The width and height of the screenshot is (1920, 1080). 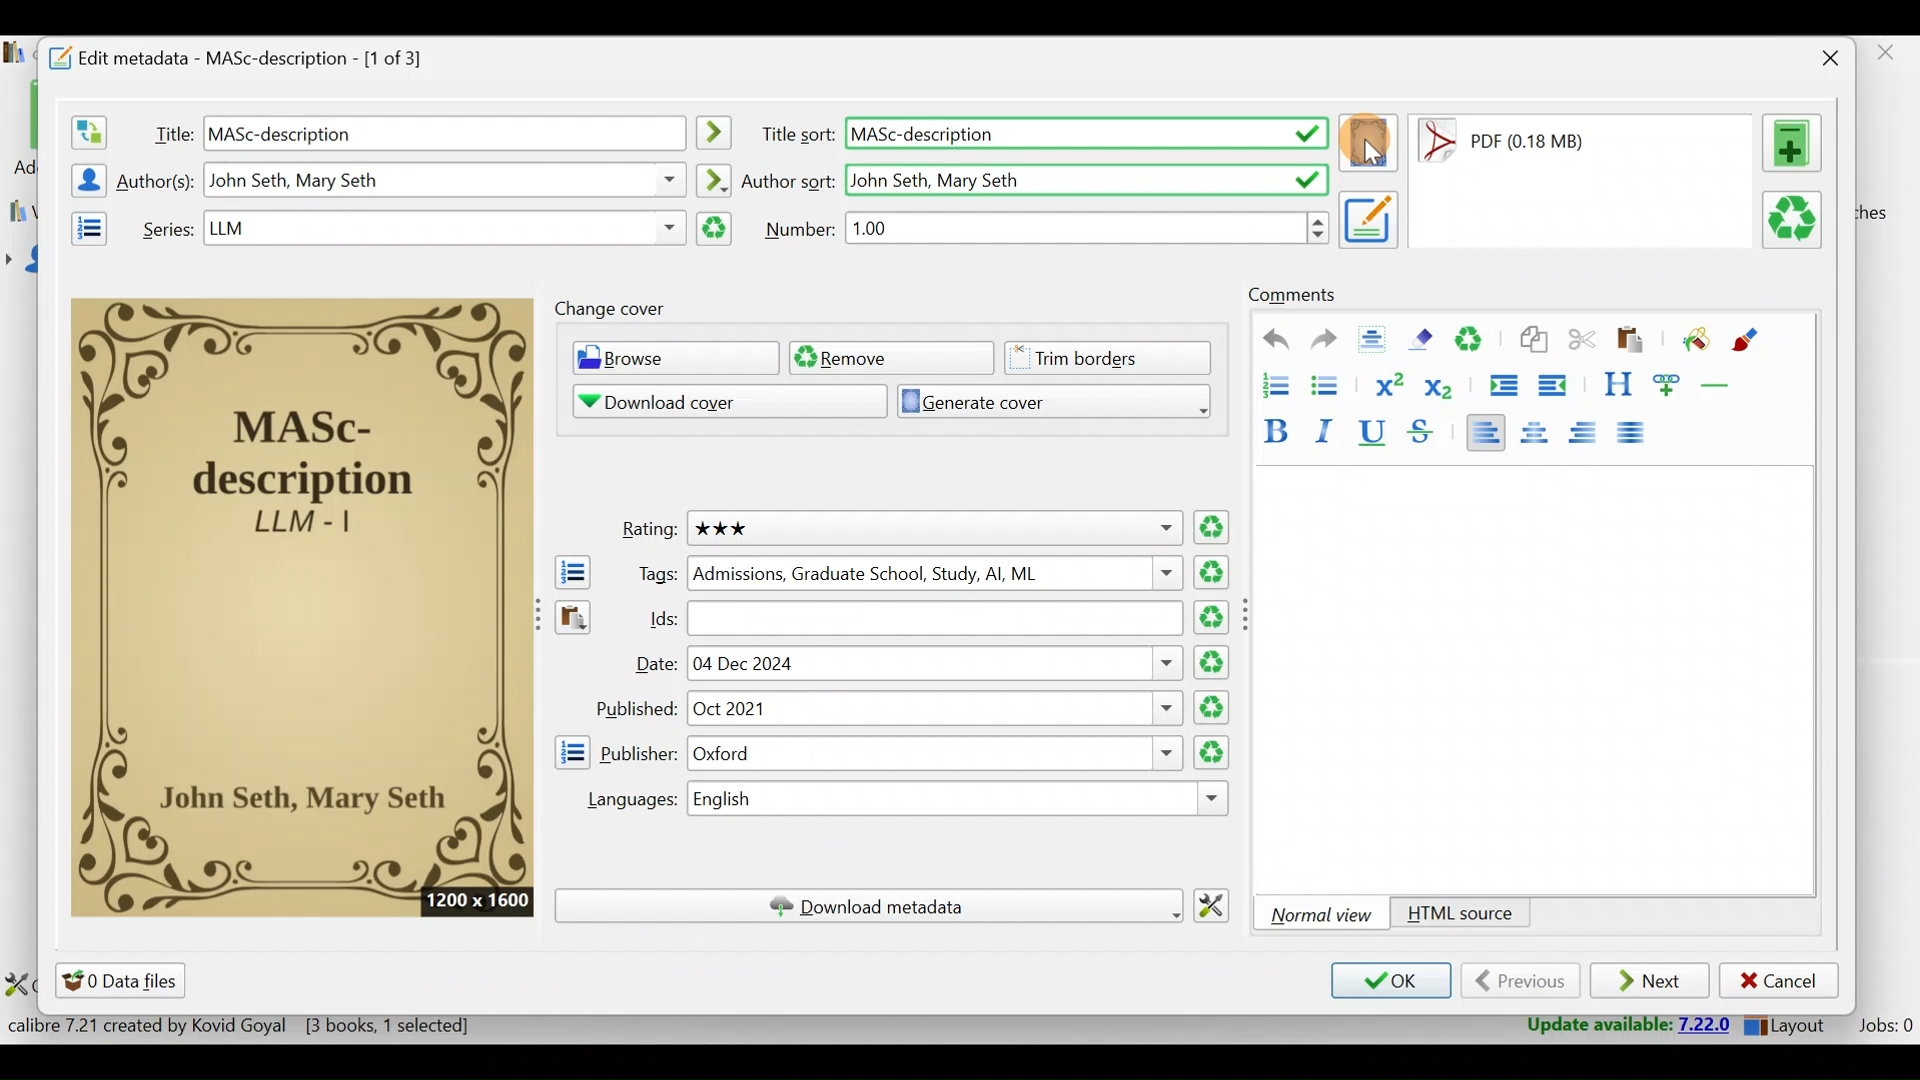 What do you see at coordinates (1501, 382) in the screenshot?
I see `Increase indentation` at bounding box center [1501, 382].